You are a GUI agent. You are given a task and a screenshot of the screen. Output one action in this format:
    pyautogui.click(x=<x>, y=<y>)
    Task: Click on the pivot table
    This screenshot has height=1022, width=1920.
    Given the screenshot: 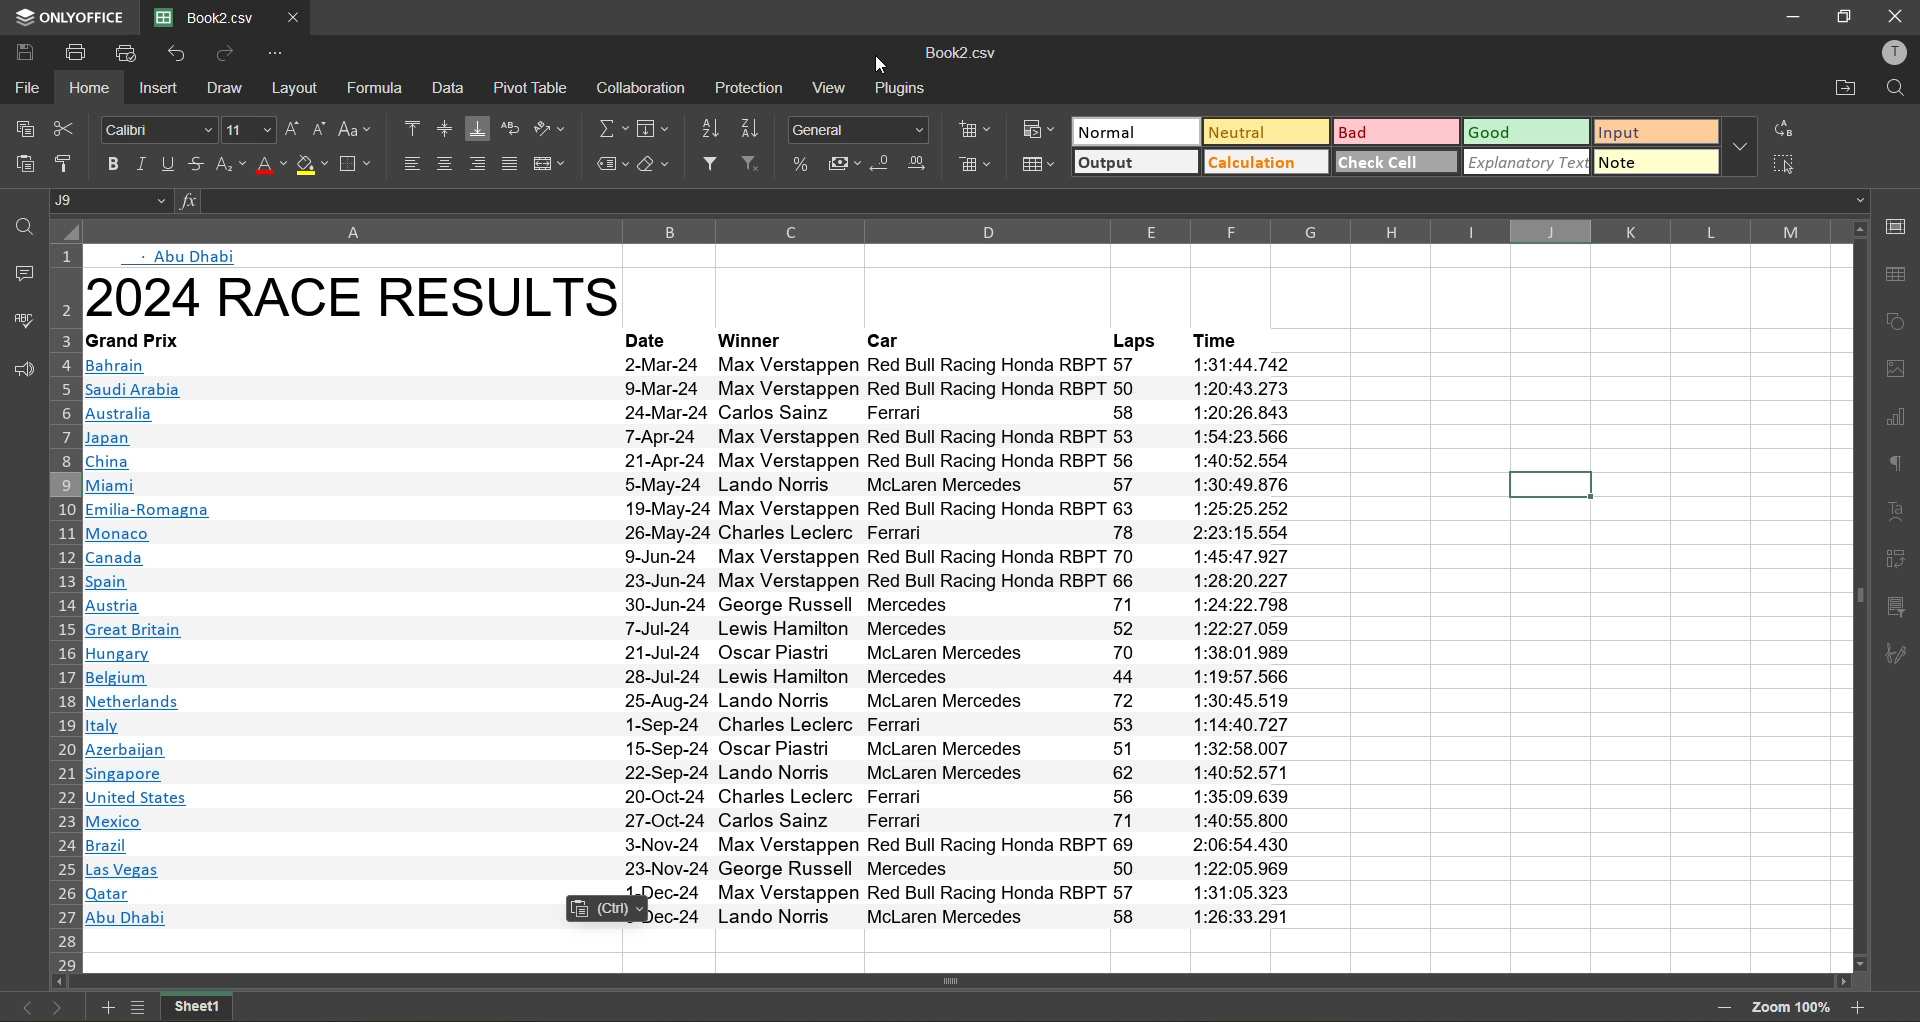 What is the action you would take?
    pyautogui.click(x=1898, y=563)
    